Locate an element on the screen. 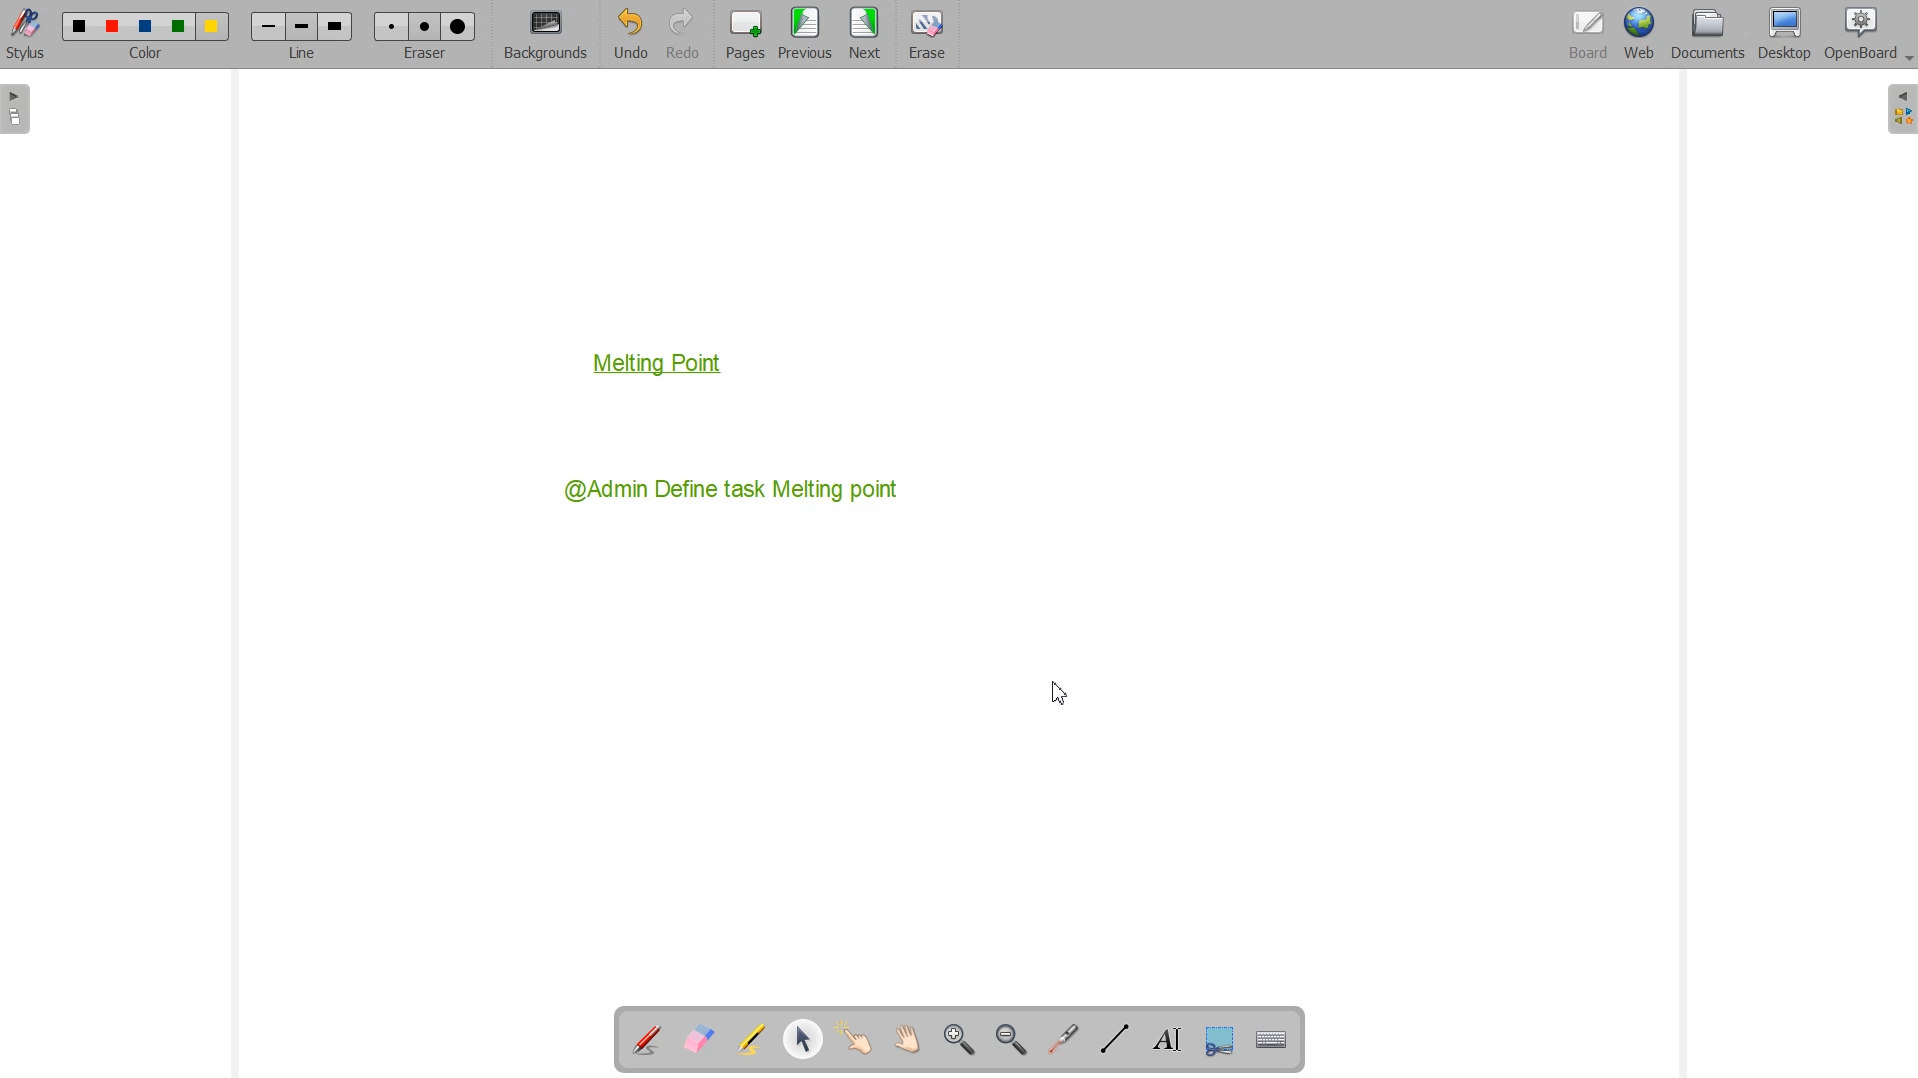  Undo is located at coordinates (630, 34).